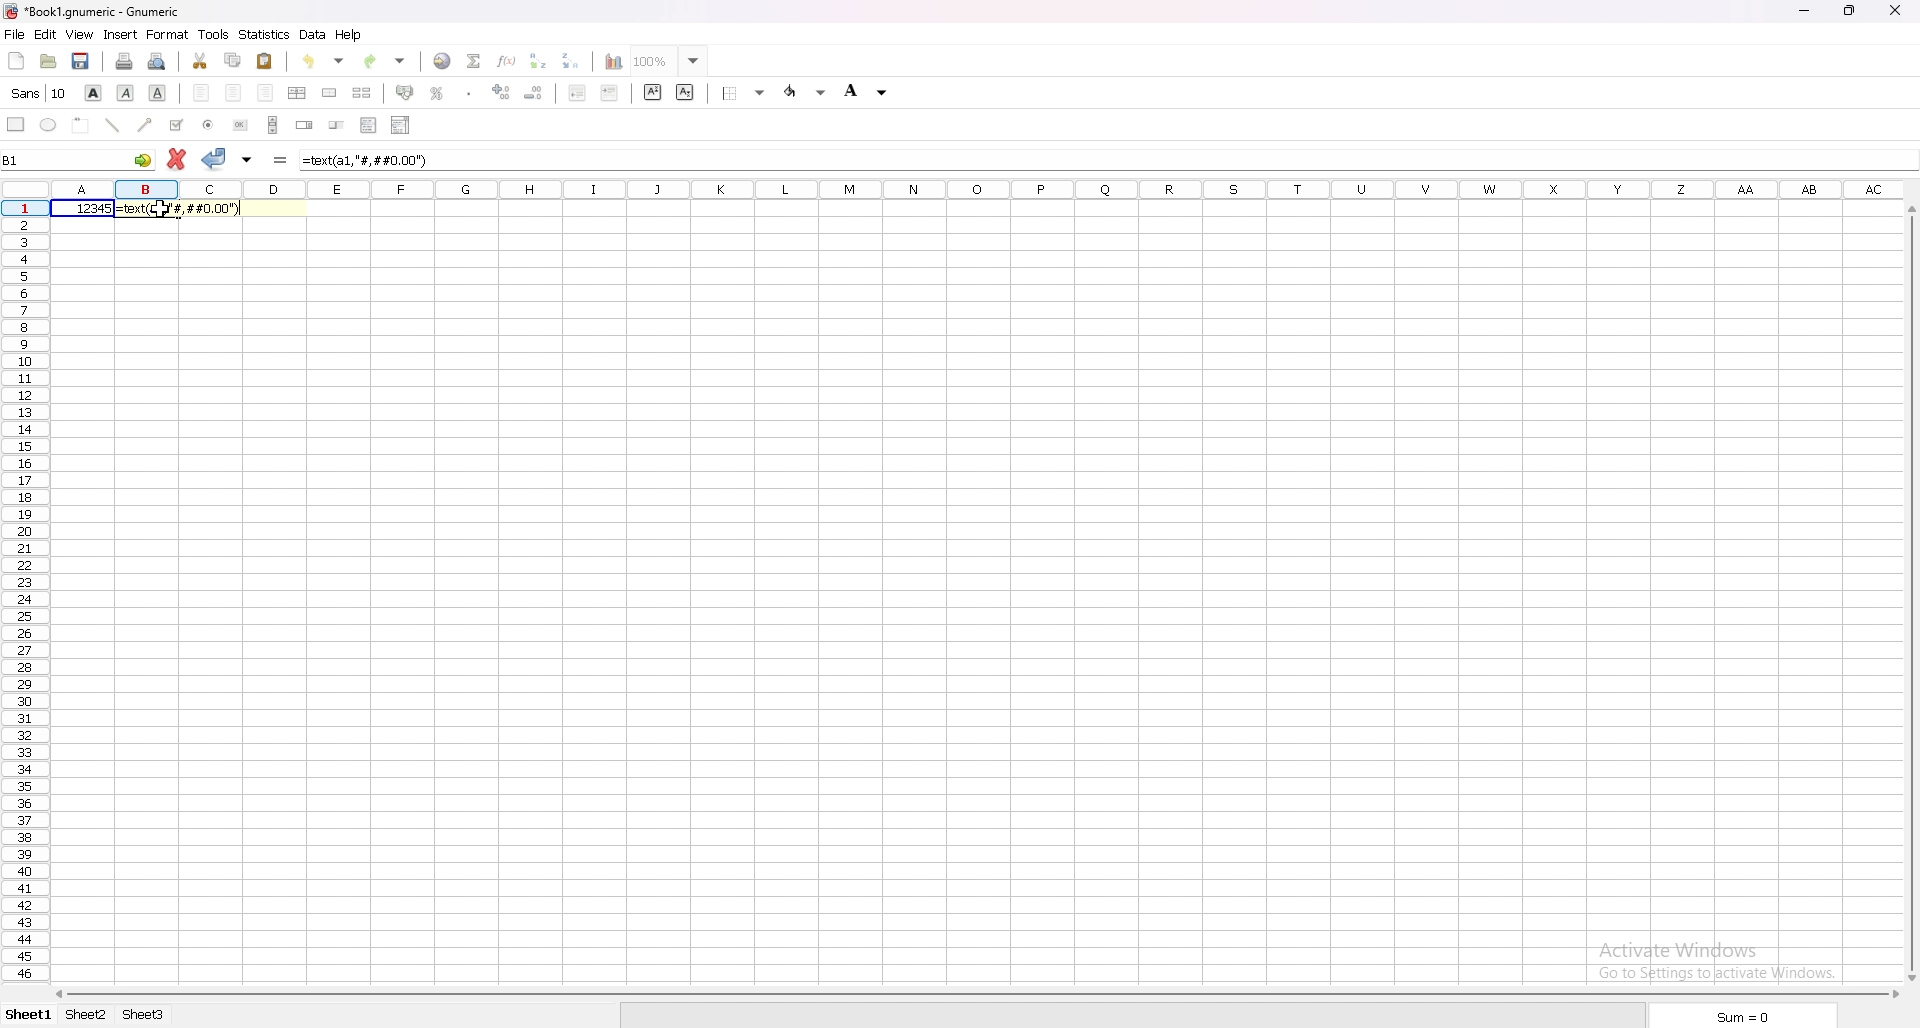  Describe the element at coordinates (350, 35) in the screenshot. I see `help` at that location.